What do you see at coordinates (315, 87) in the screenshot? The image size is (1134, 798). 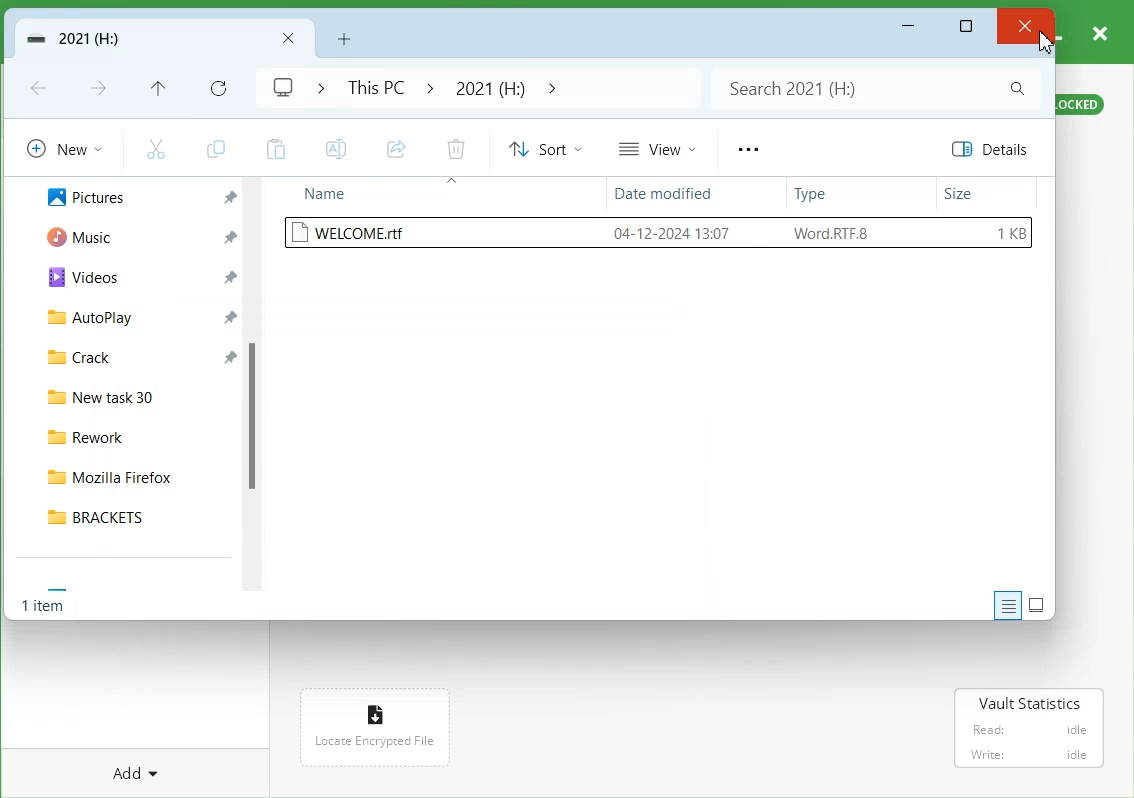 I see `Drop down box` at bounding box center [315, 87].